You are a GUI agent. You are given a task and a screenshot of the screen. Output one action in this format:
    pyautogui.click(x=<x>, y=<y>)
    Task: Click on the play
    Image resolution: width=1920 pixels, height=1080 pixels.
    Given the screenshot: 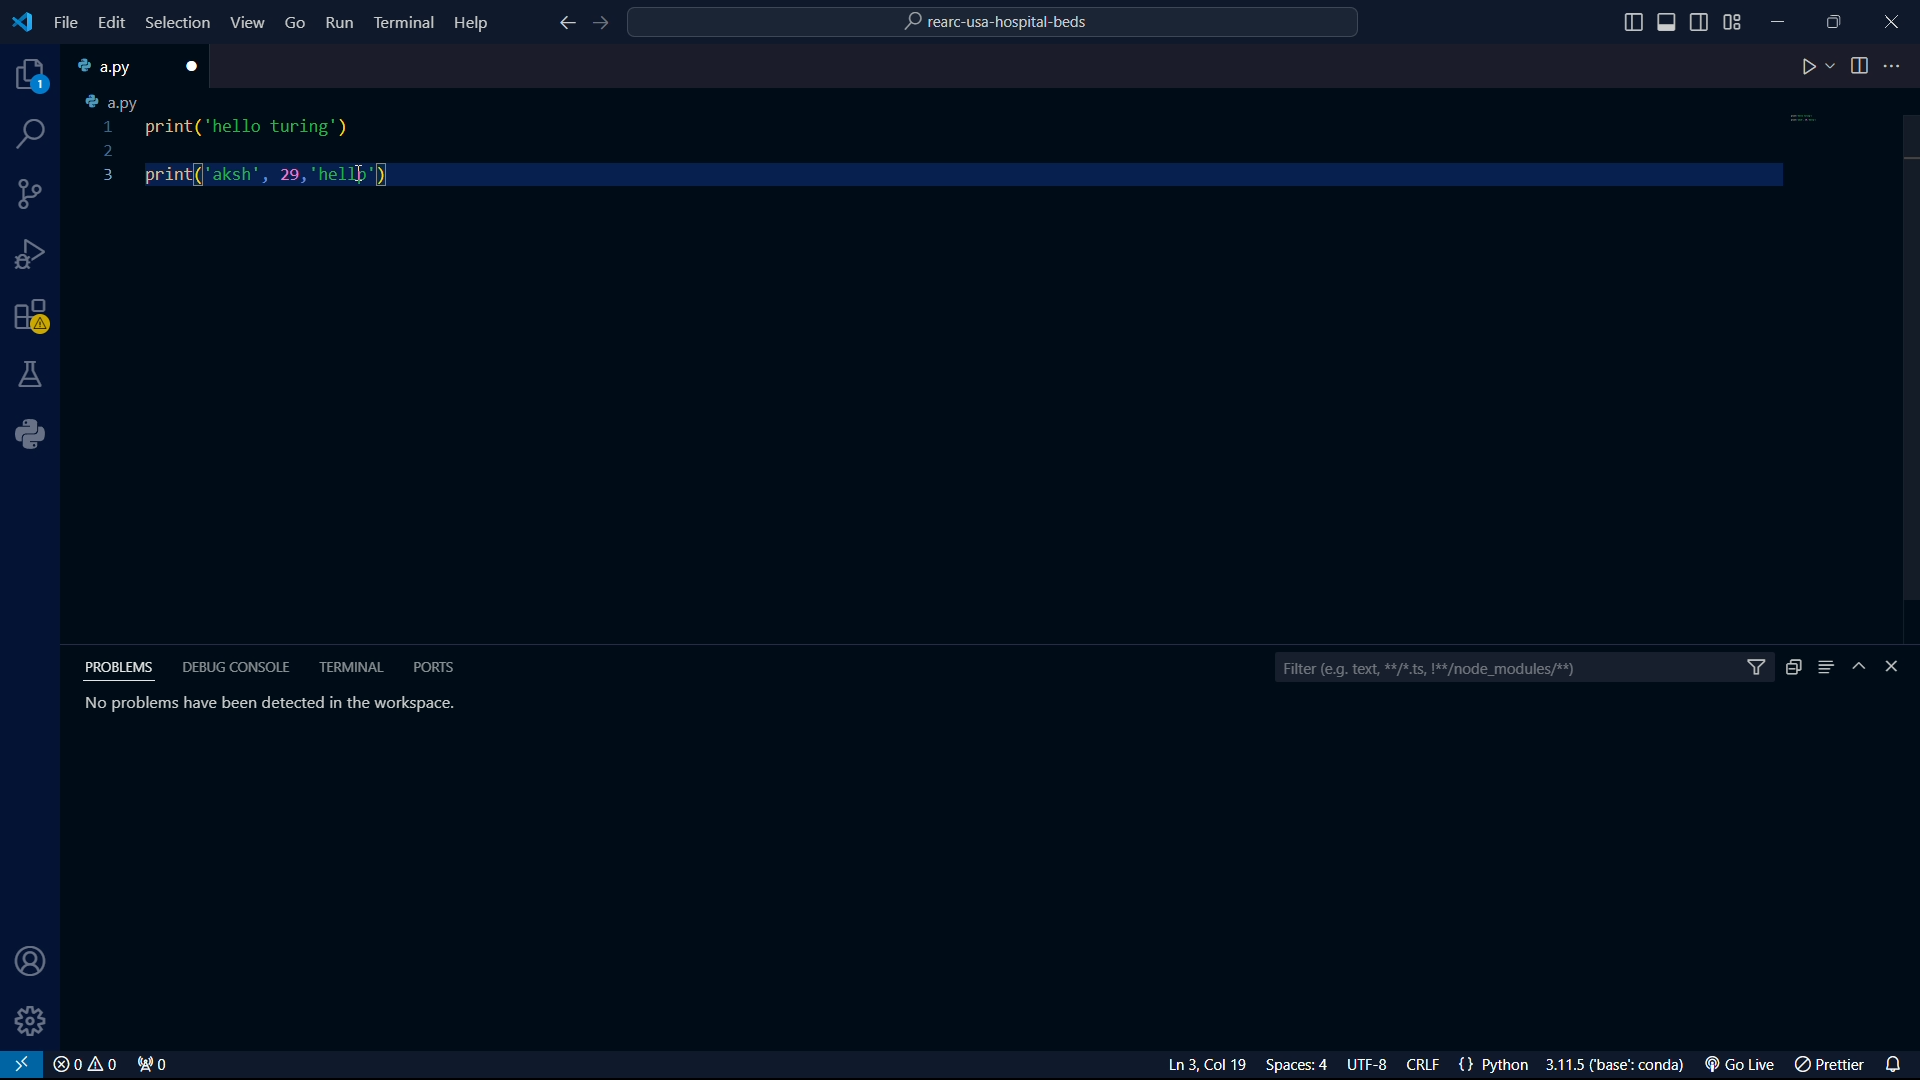 What is the action you would take?
    pyautogui.click(x=1817, y=68)
    